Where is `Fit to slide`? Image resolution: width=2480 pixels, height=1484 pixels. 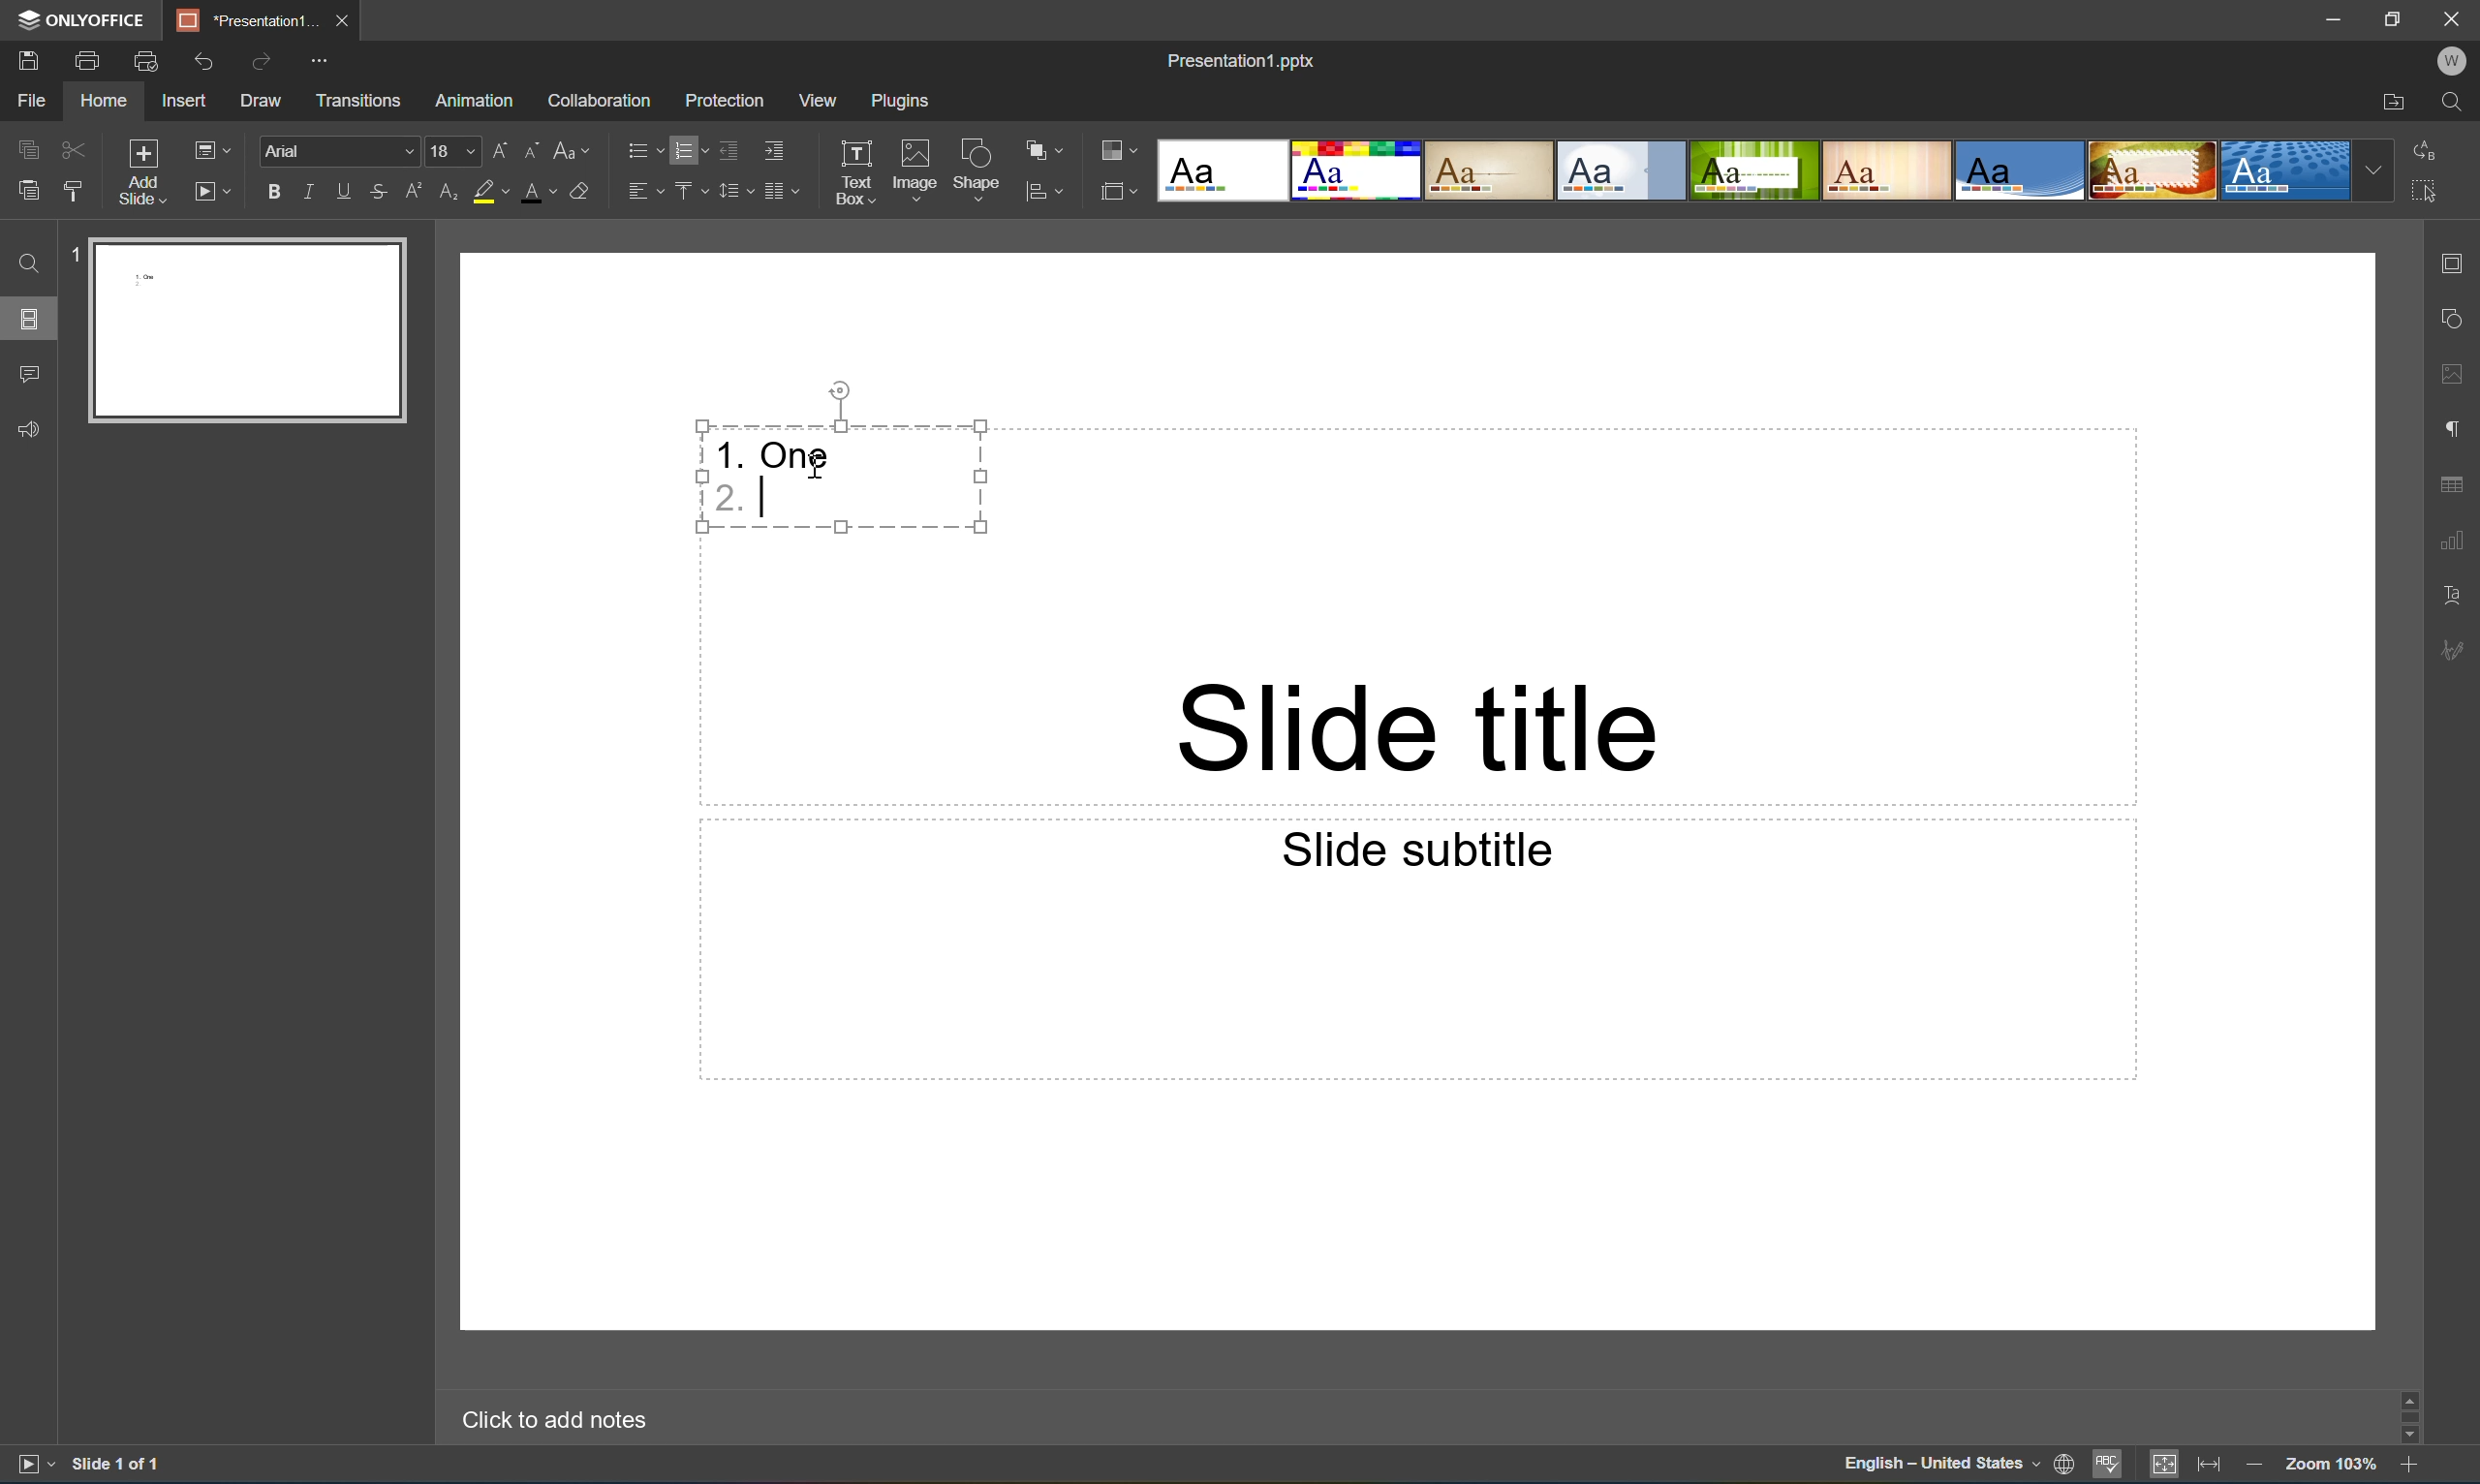
Fit to slide is located at coordinates (2167, 1463).